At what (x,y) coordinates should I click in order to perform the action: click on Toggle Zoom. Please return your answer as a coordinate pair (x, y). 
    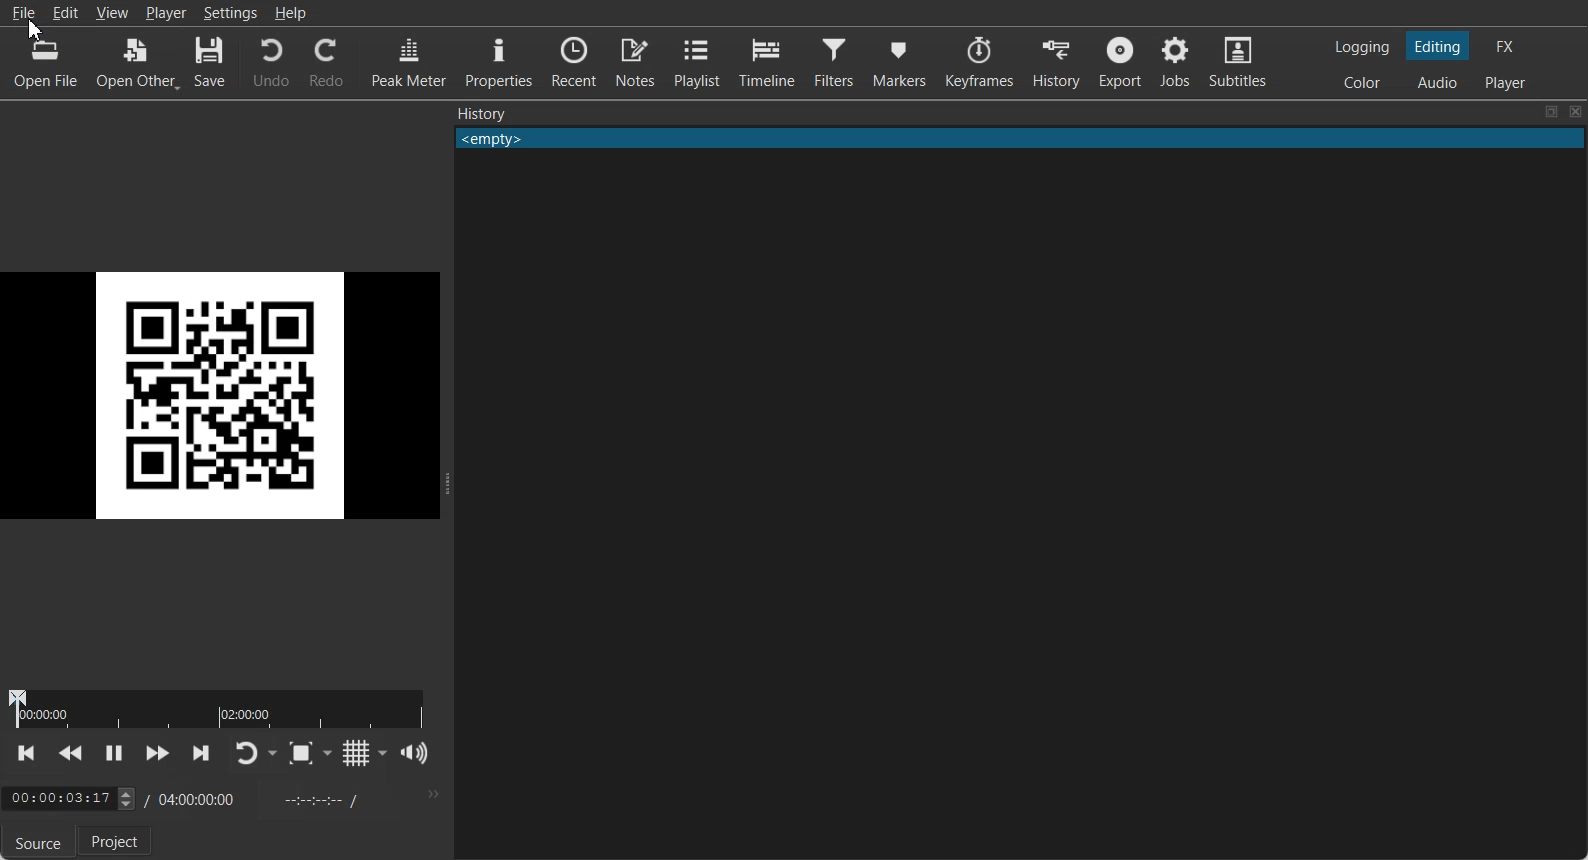
    Looking at the image, I should click on (302, 753).